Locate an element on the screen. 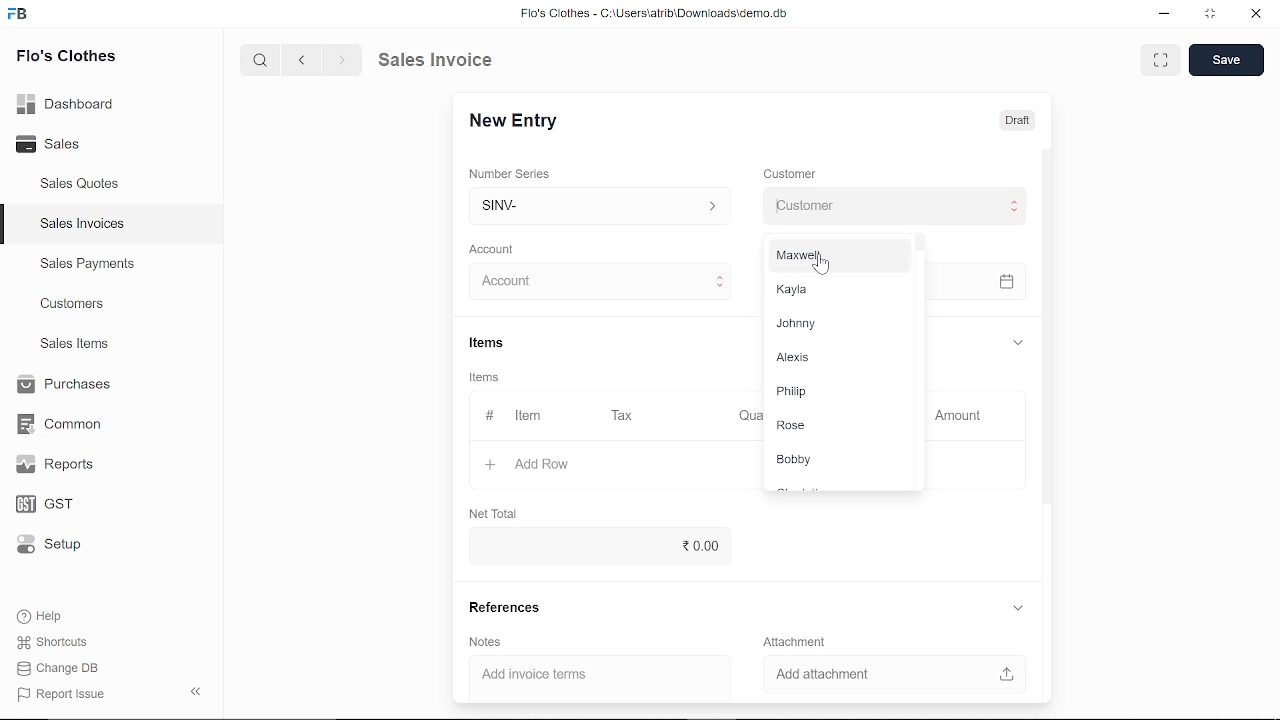 This screenshot has width=1280, height=720. close is located at coordinates (1254, 14).